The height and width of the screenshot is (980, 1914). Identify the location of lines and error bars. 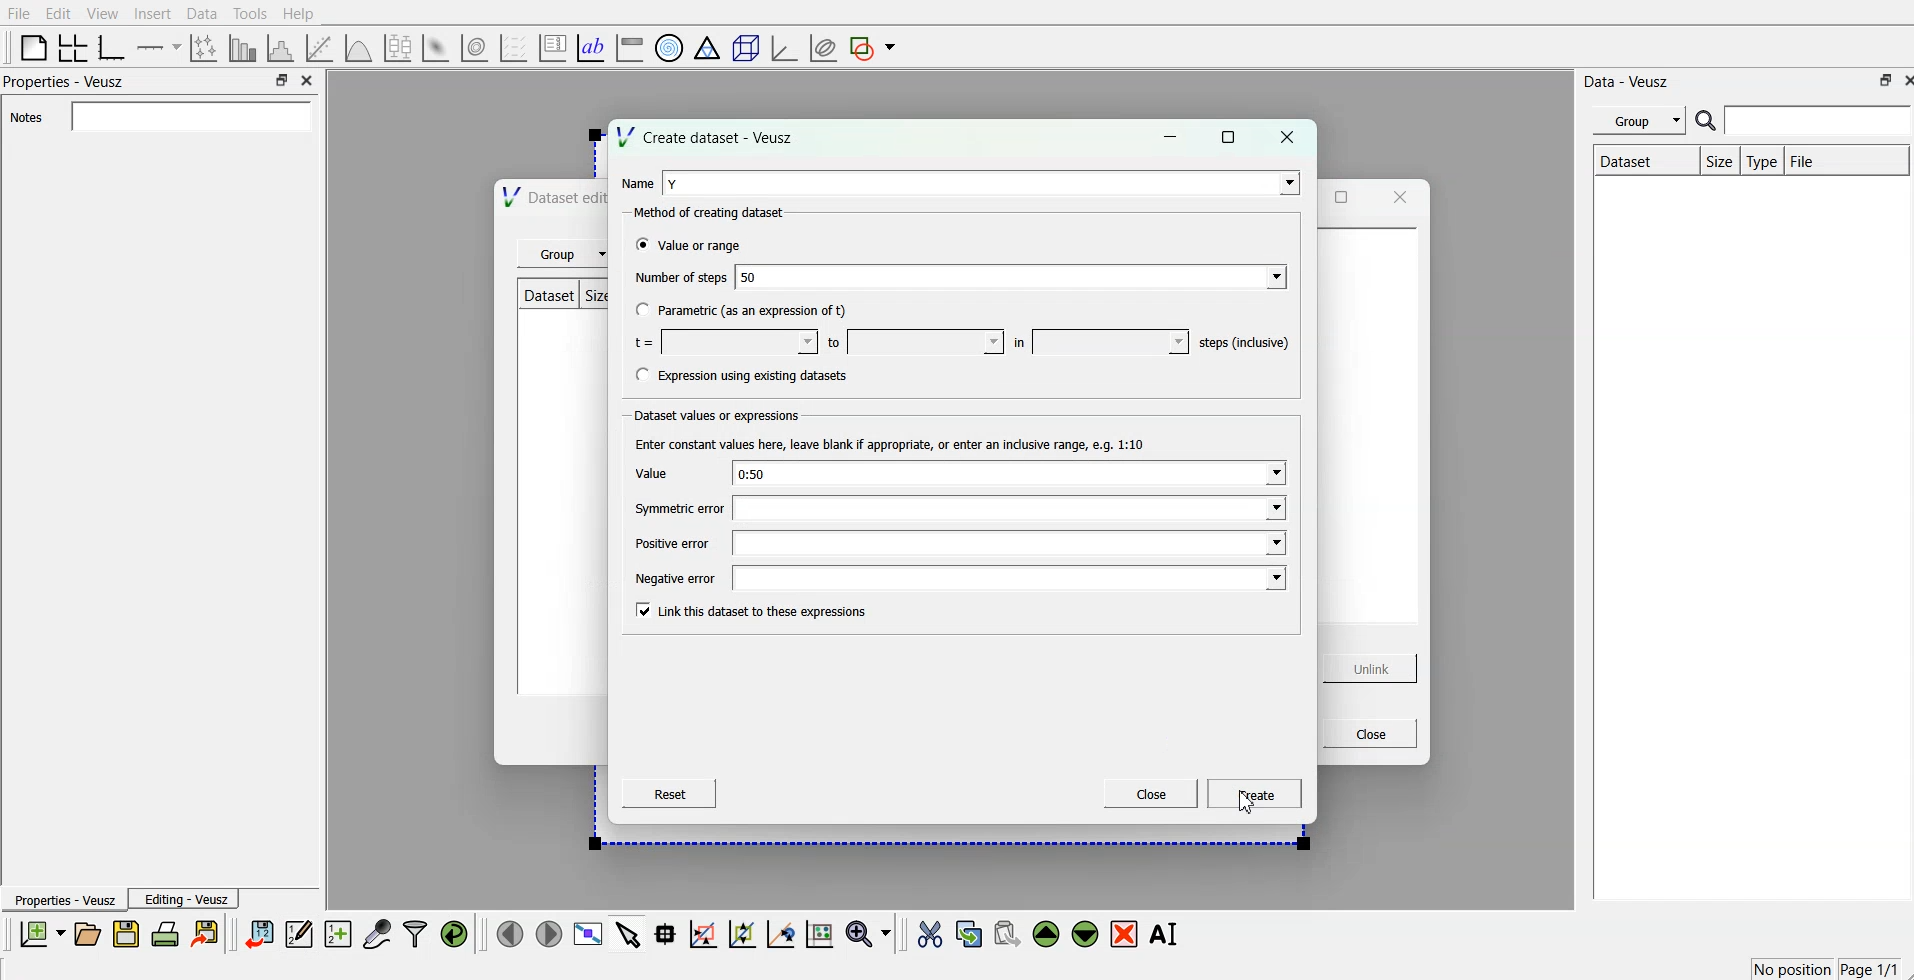
(206, 47).